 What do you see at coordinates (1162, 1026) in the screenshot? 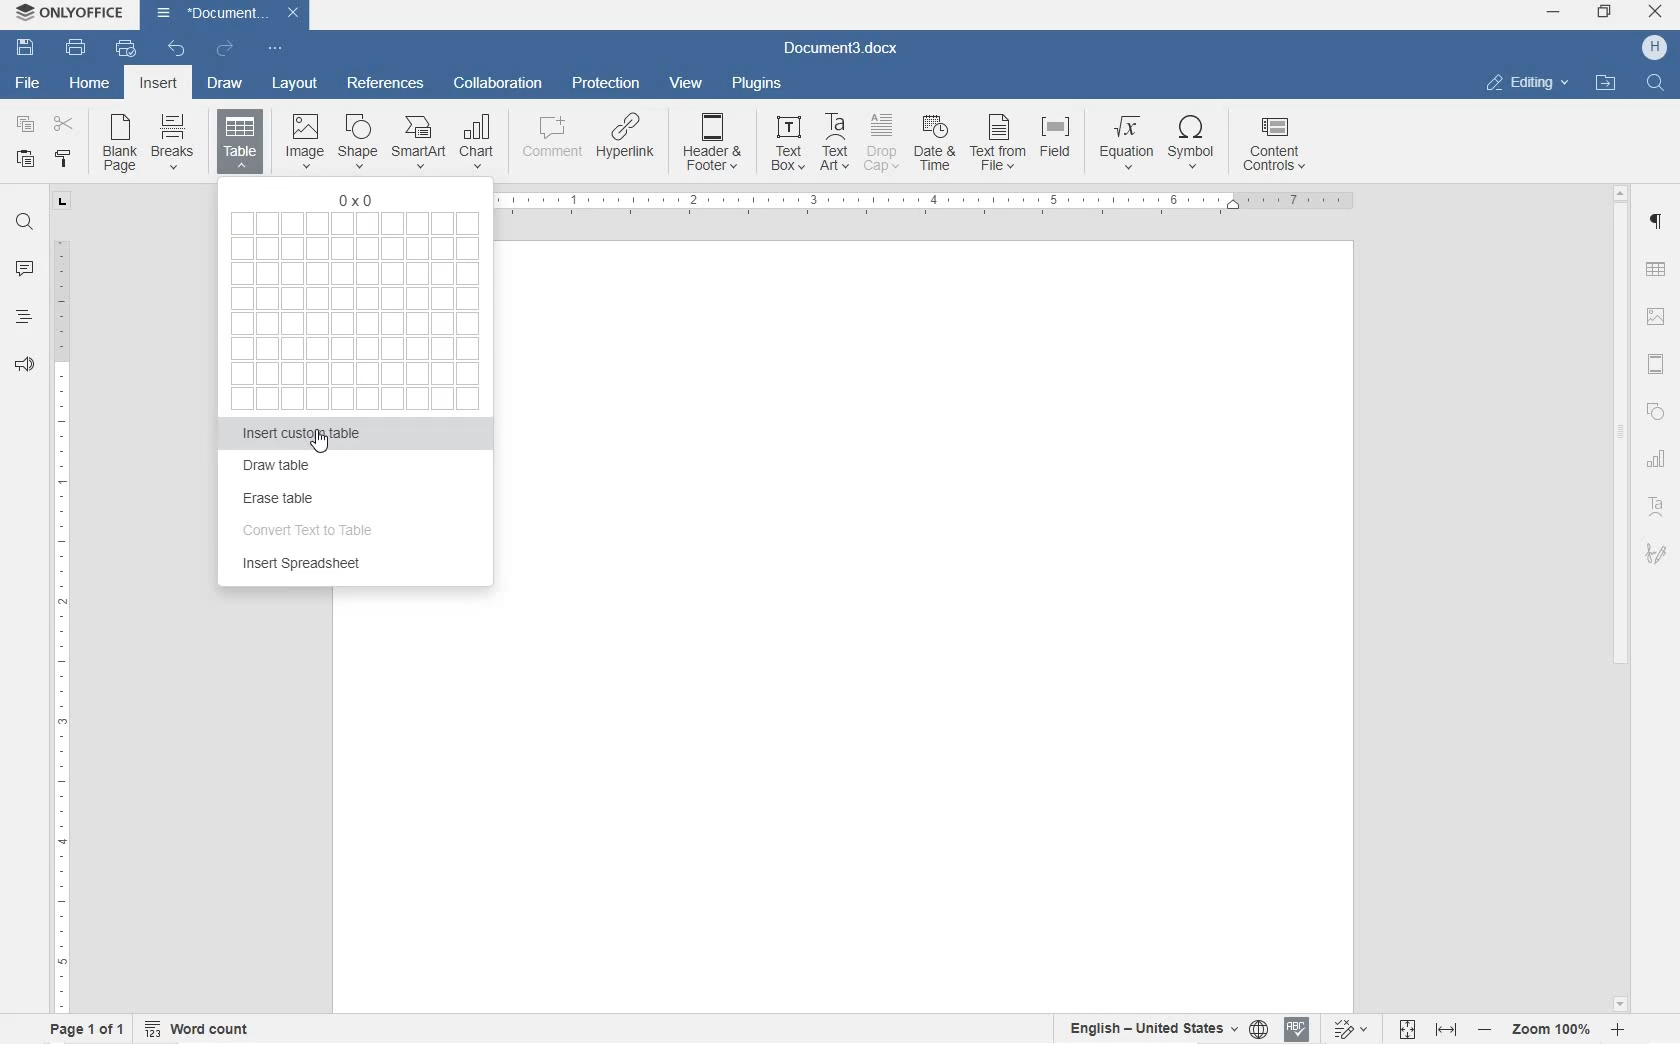
I see `SET TEXT OR DOCUMENT LANGUAGE` at bounding box center [1162, 1026].